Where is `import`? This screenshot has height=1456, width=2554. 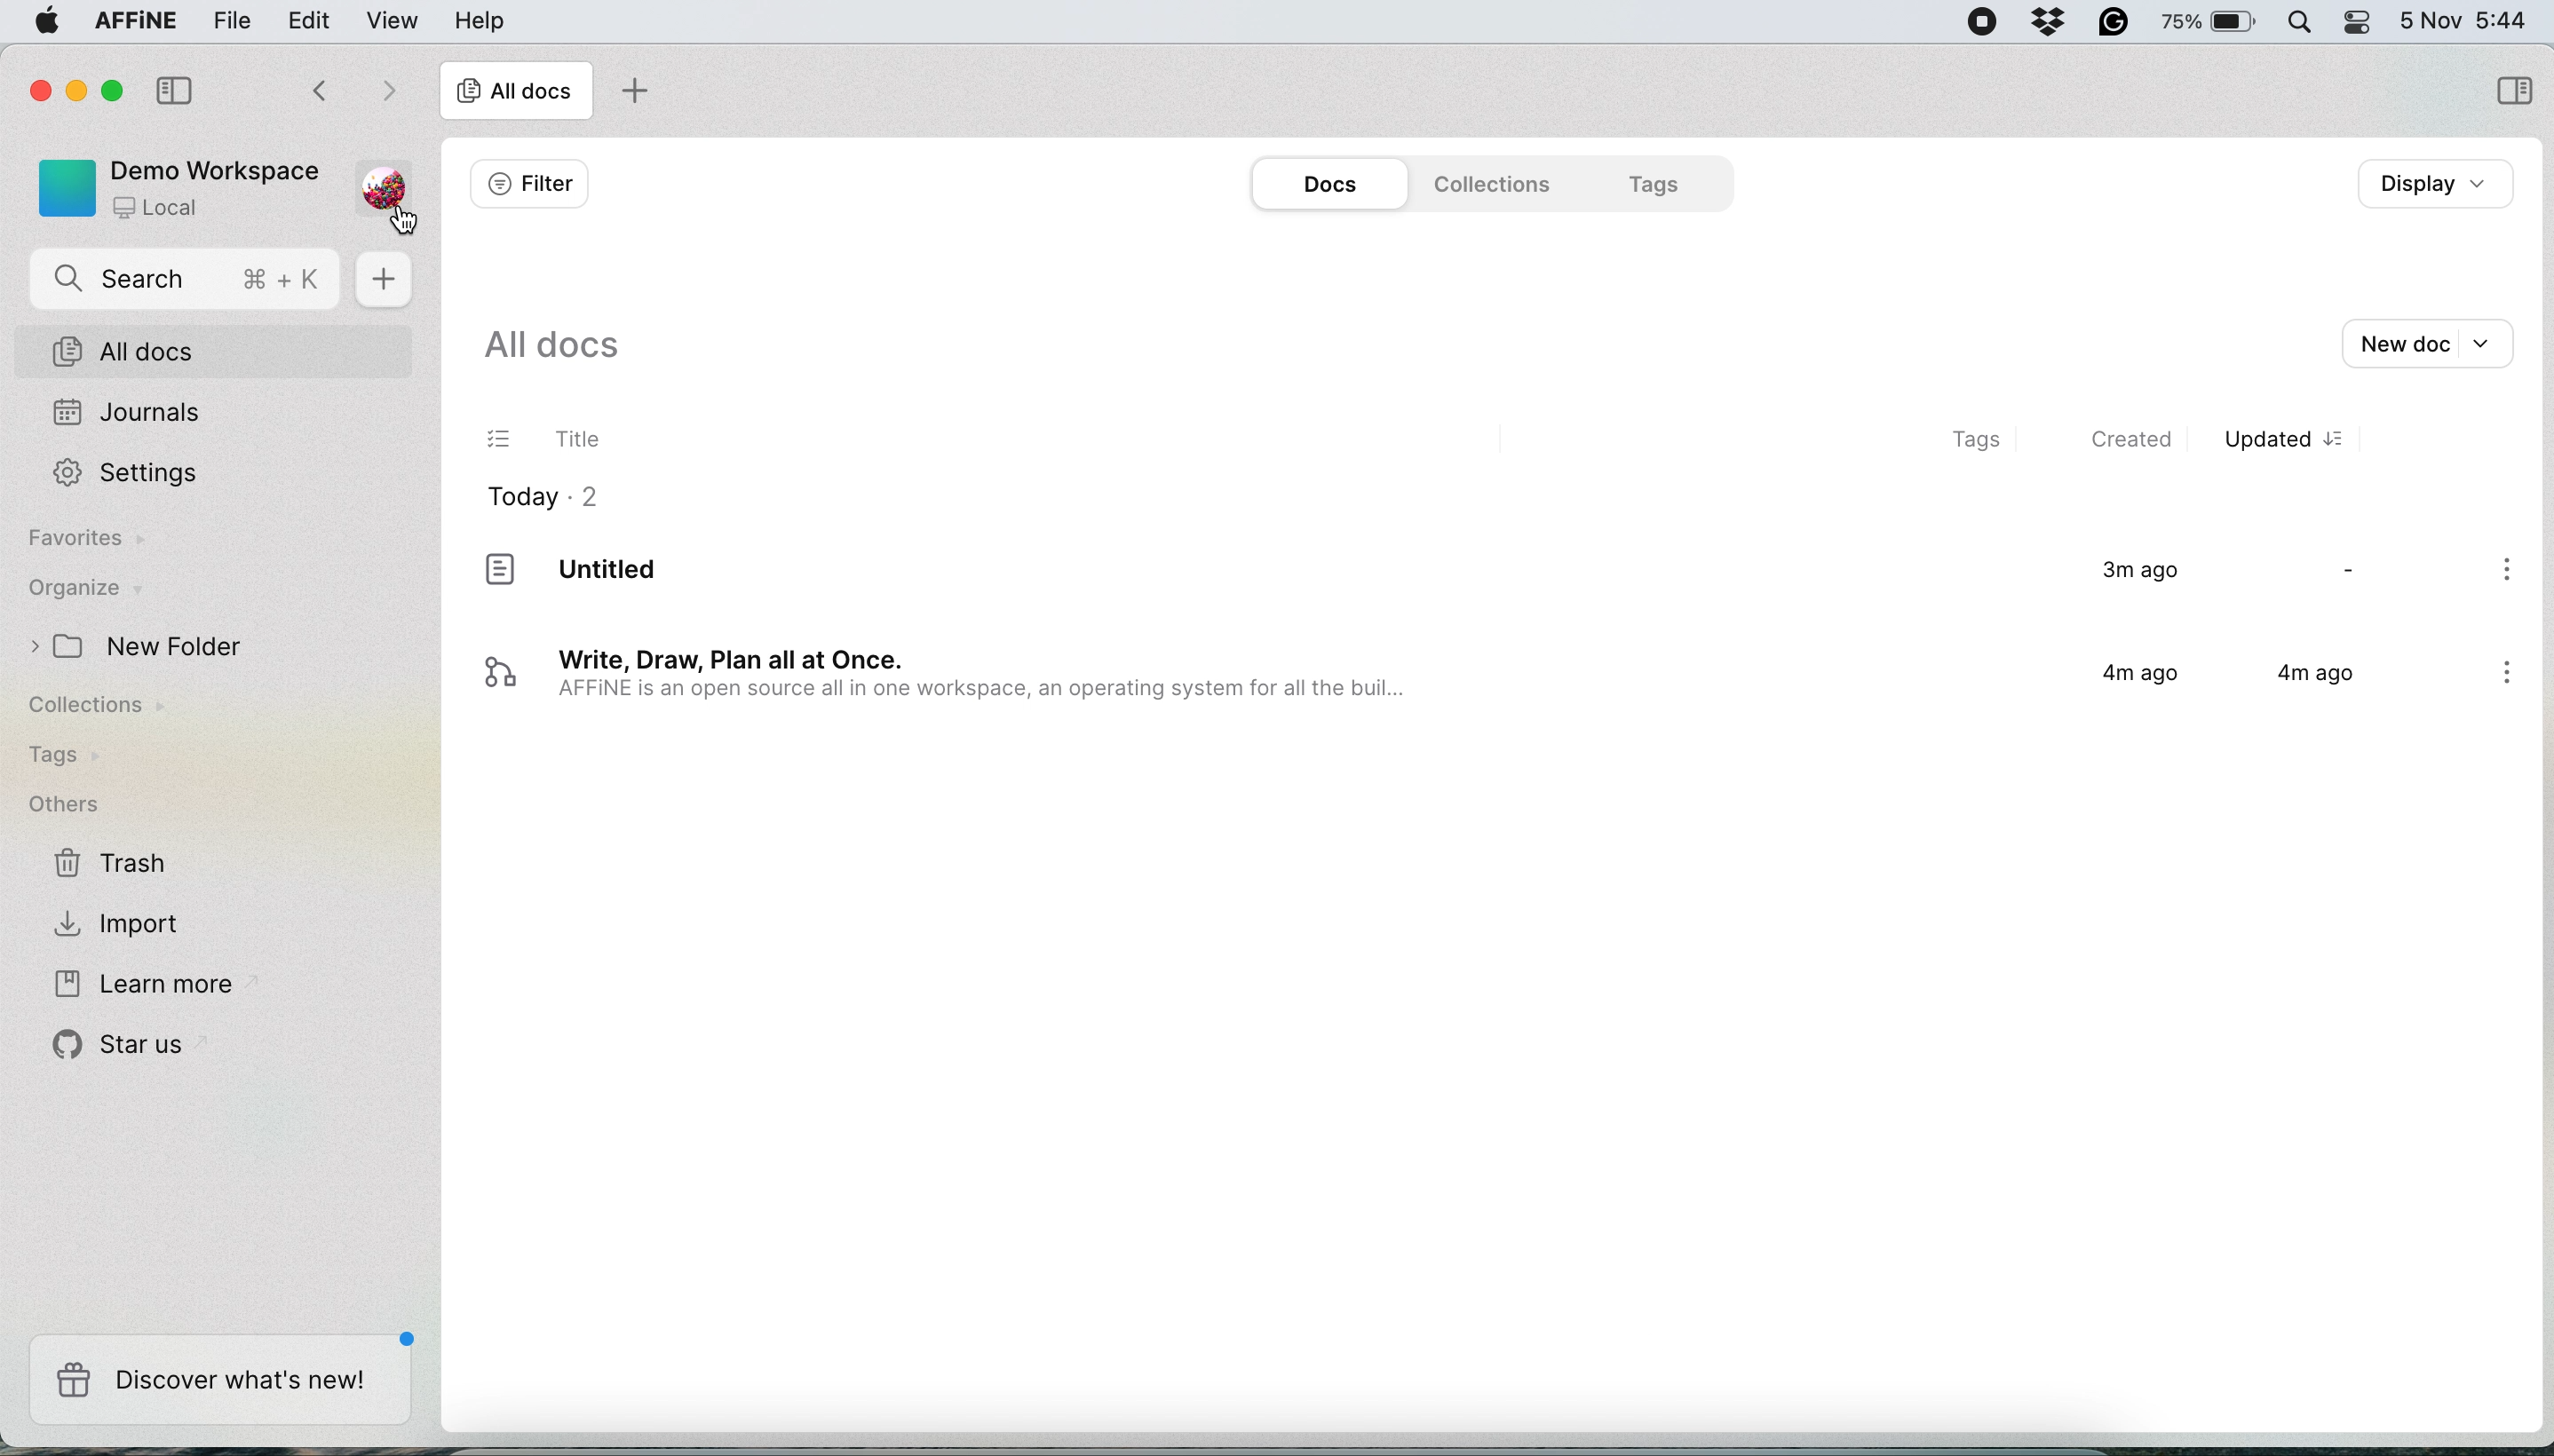 import is located at coordinates (122, 921).